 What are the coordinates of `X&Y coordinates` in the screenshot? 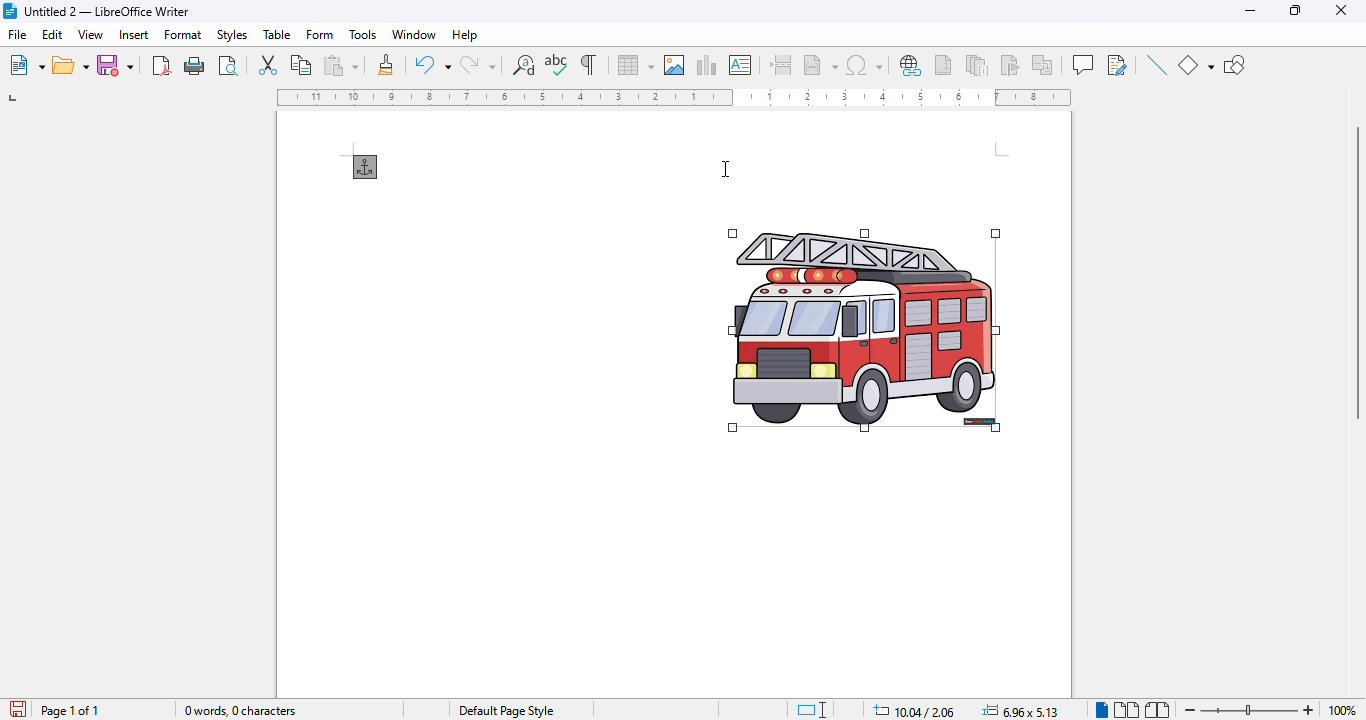 It's located at (915, 710).